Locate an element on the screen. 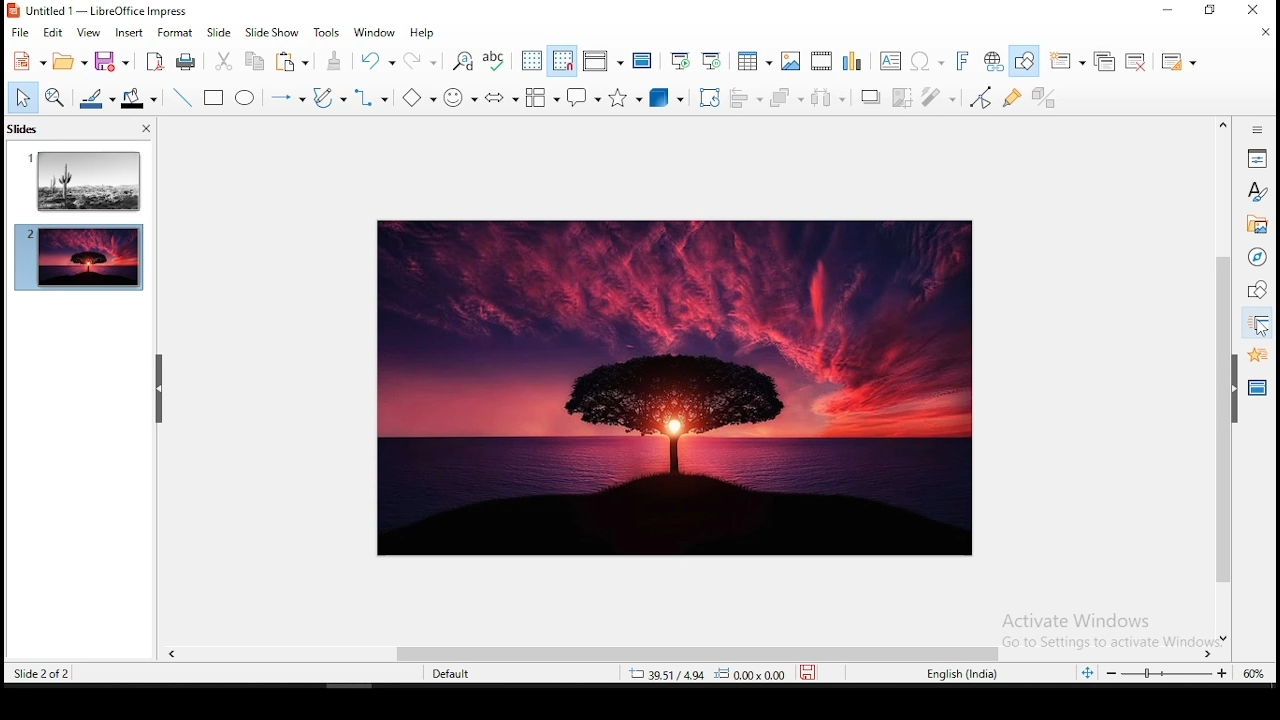 The width and height of the screenshot is (1280, 720). delete slide is located at coordinates (1138, 61).